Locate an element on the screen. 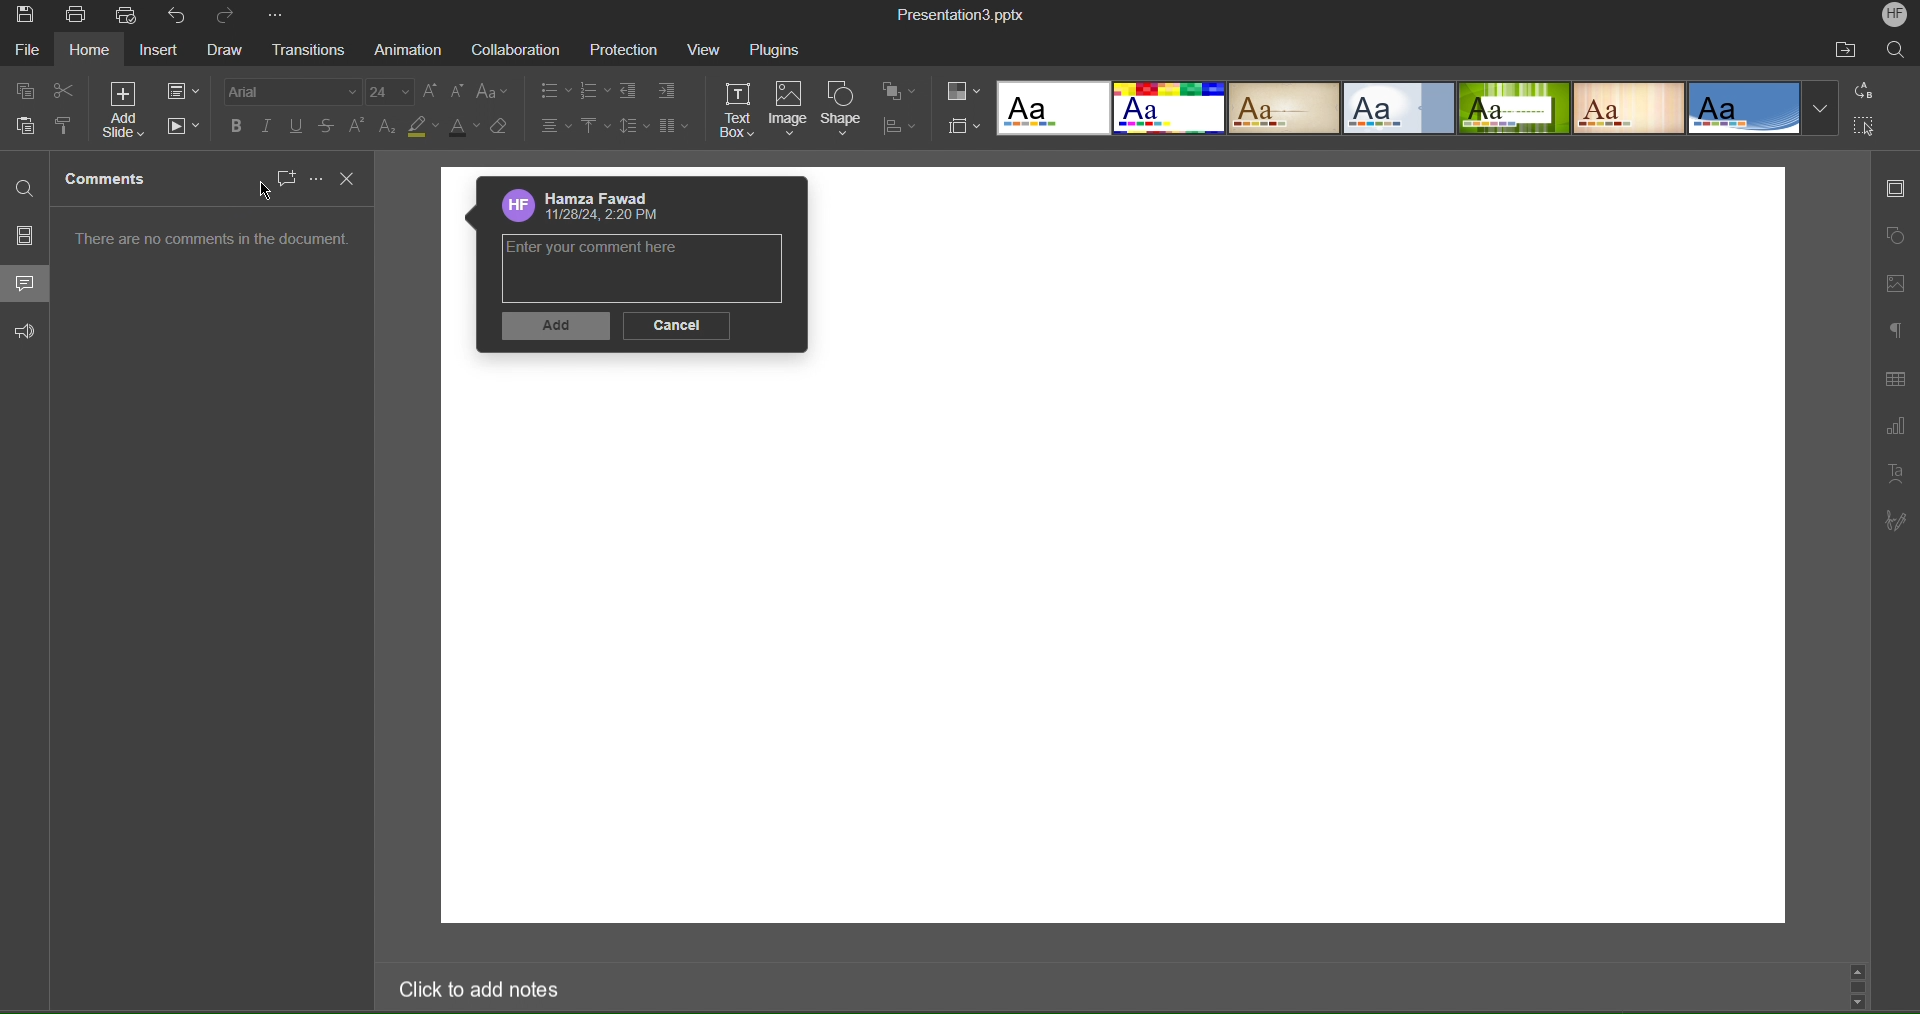  Open File Location is located at coordinates (1845, 51).